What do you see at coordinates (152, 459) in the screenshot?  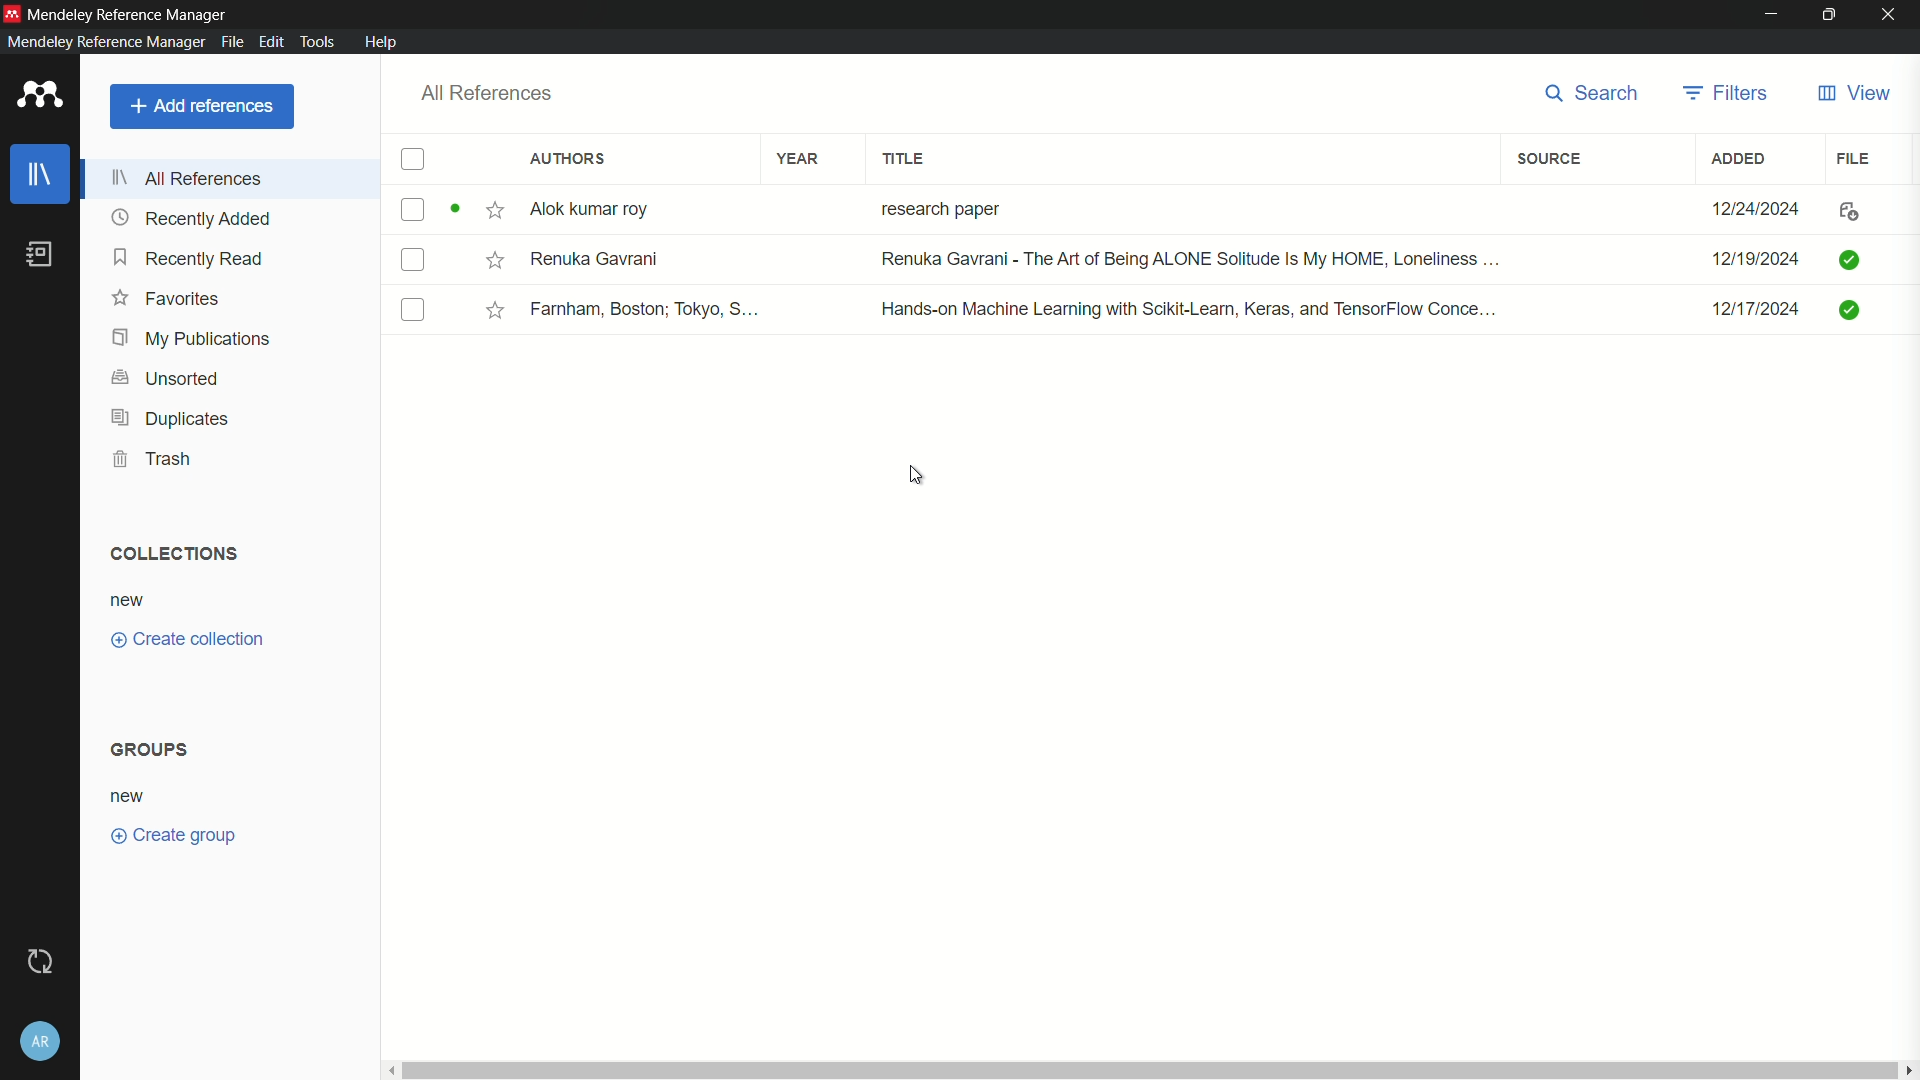 I see `trash` at bounding box center [152, 459].